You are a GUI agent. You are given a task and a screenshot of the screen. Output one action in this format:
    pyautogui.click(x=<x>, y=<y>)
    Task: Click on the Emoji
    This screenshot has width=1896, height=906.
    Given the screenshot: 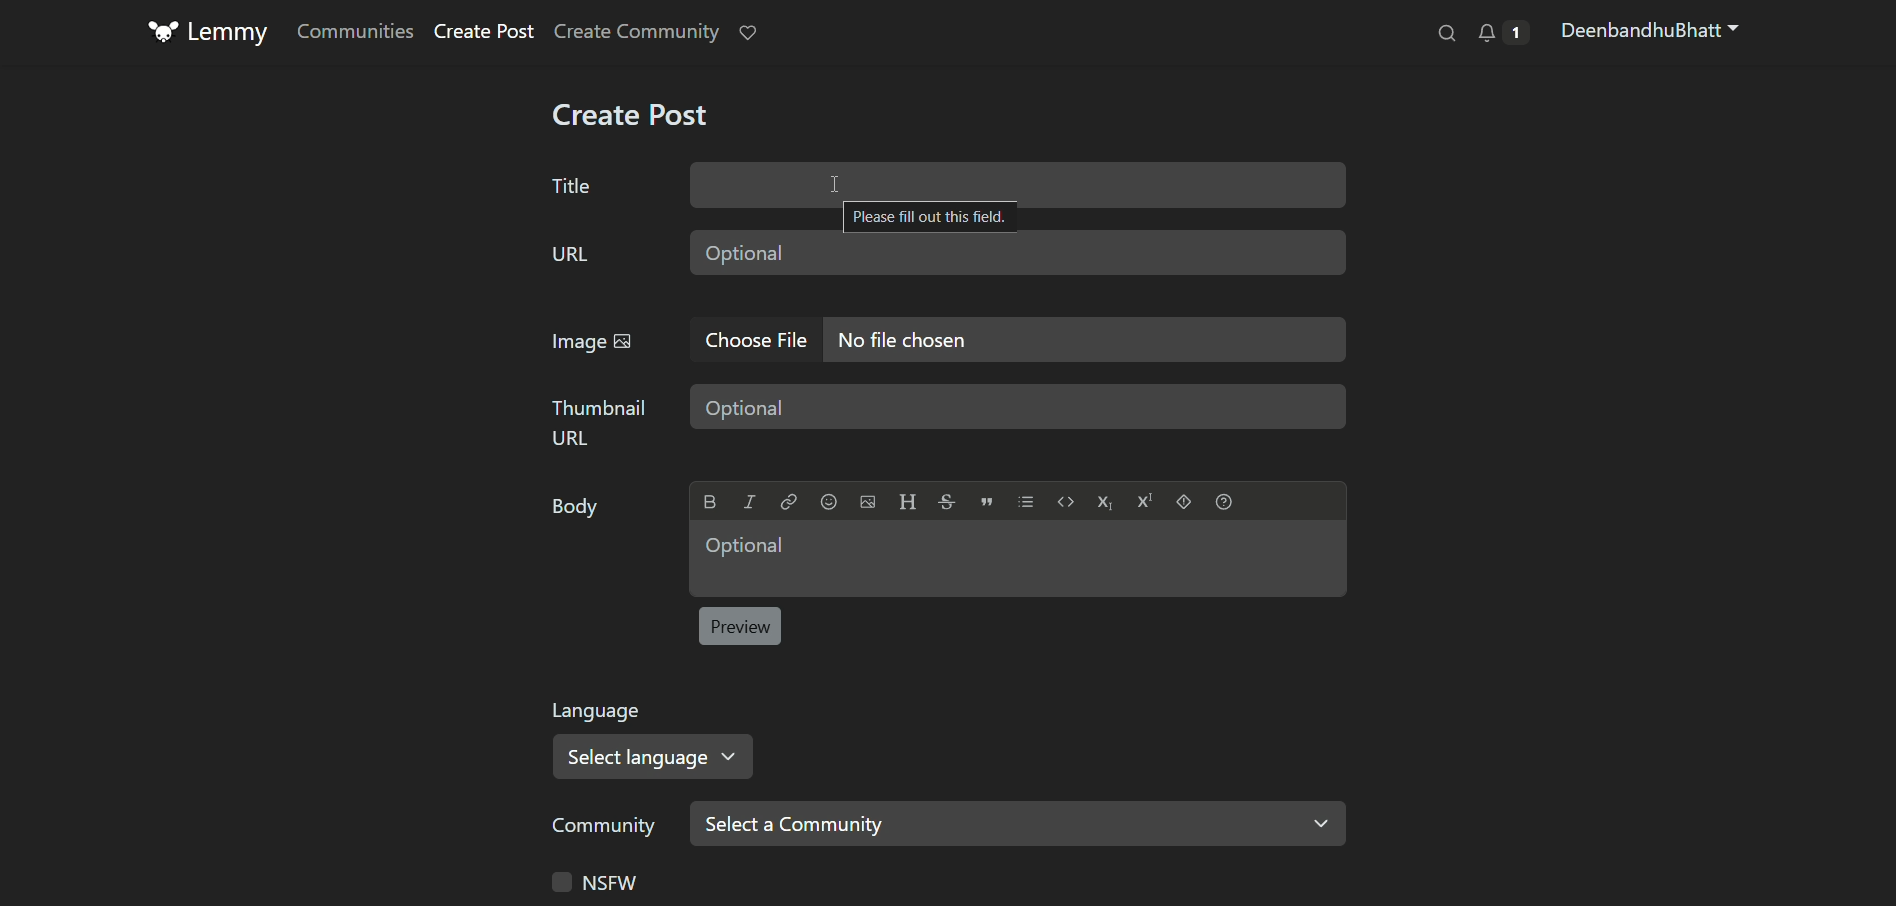 What is the action you would take?
    pyautogui.click(x=828, y=502)
    